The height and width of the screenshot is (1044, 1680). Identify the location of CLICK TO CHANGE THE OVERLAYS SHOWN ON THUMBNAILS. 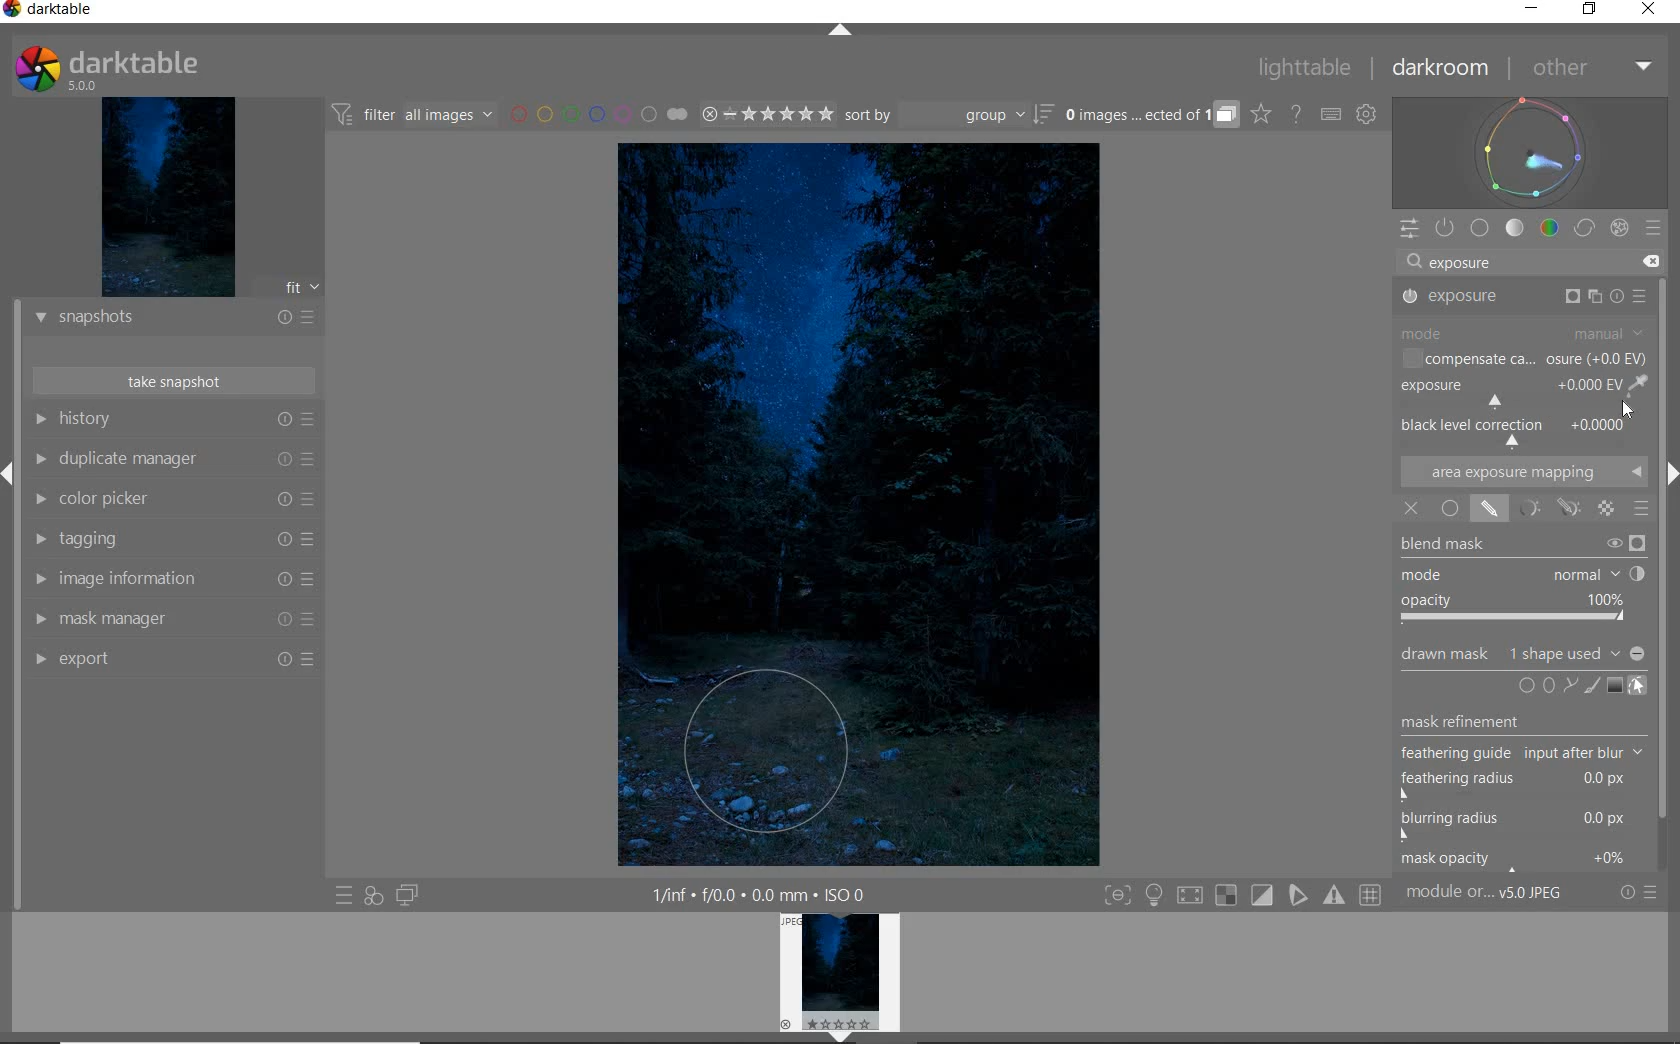
(1261, 114).